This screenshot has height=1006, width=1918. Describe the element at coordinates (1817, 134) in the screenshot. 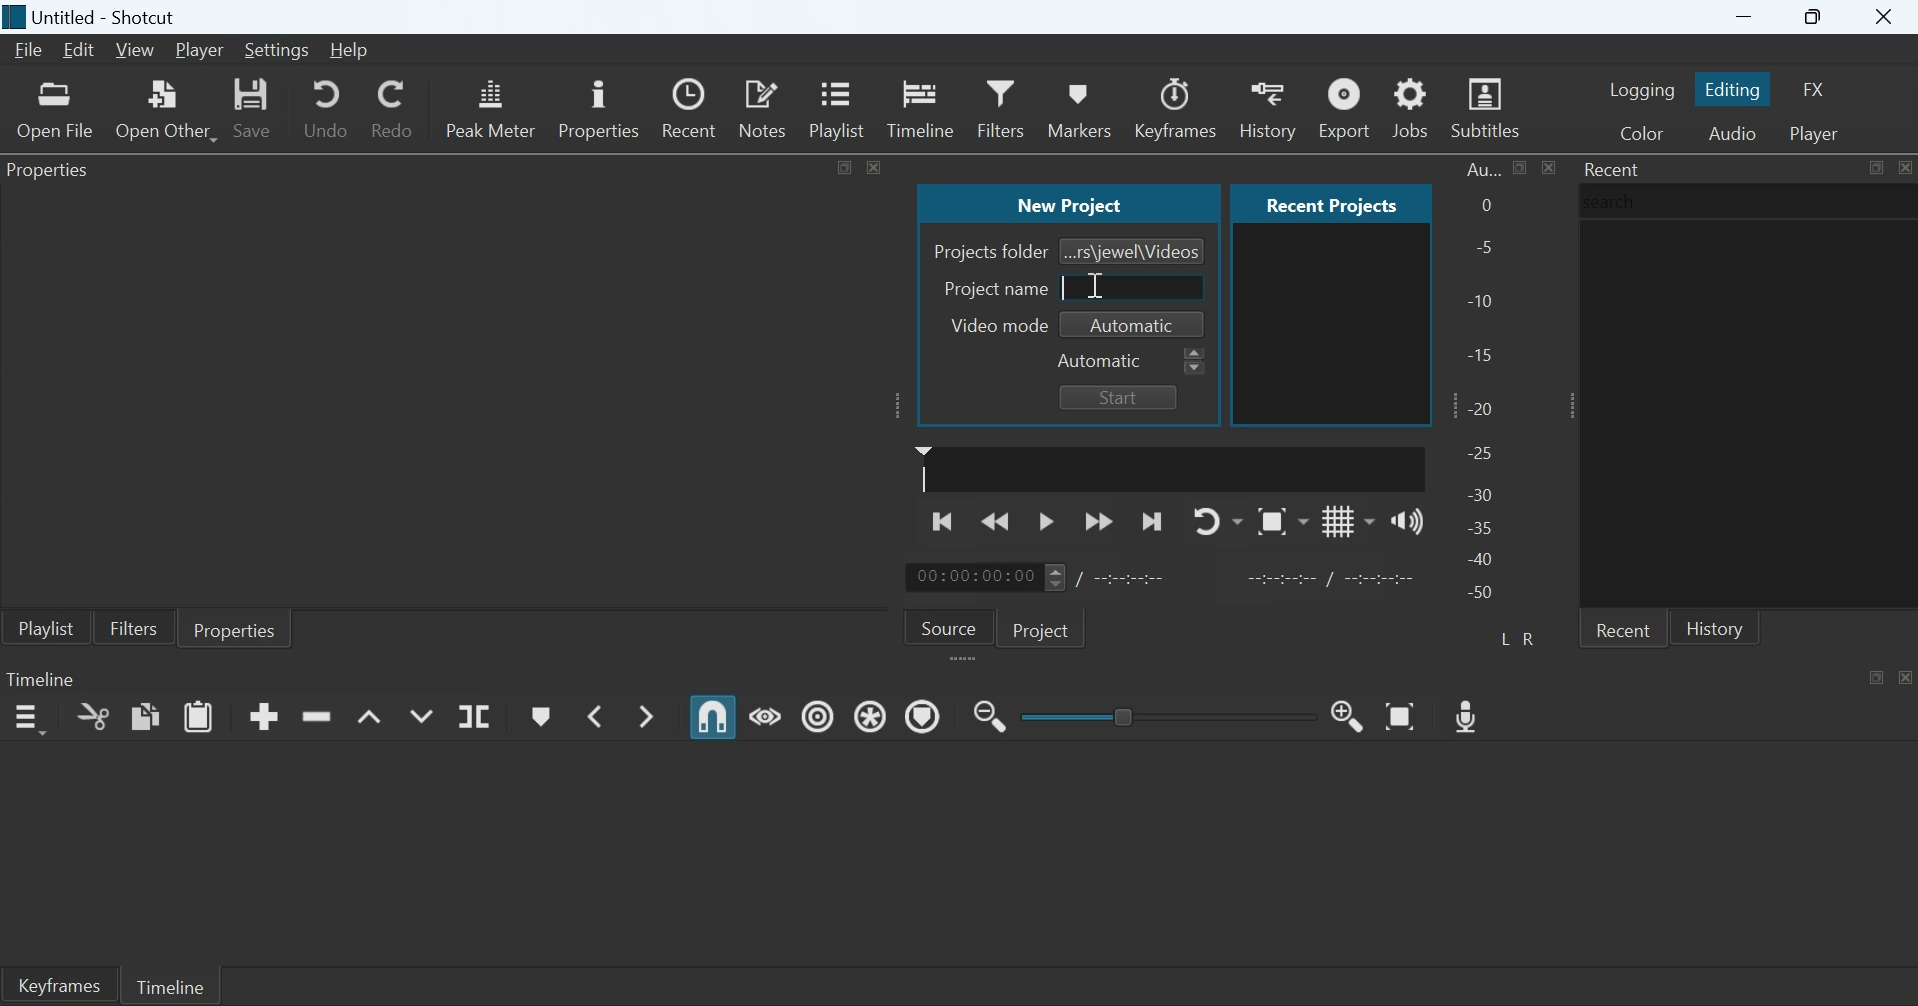

I see `Switch to the Player only layout` at that location.